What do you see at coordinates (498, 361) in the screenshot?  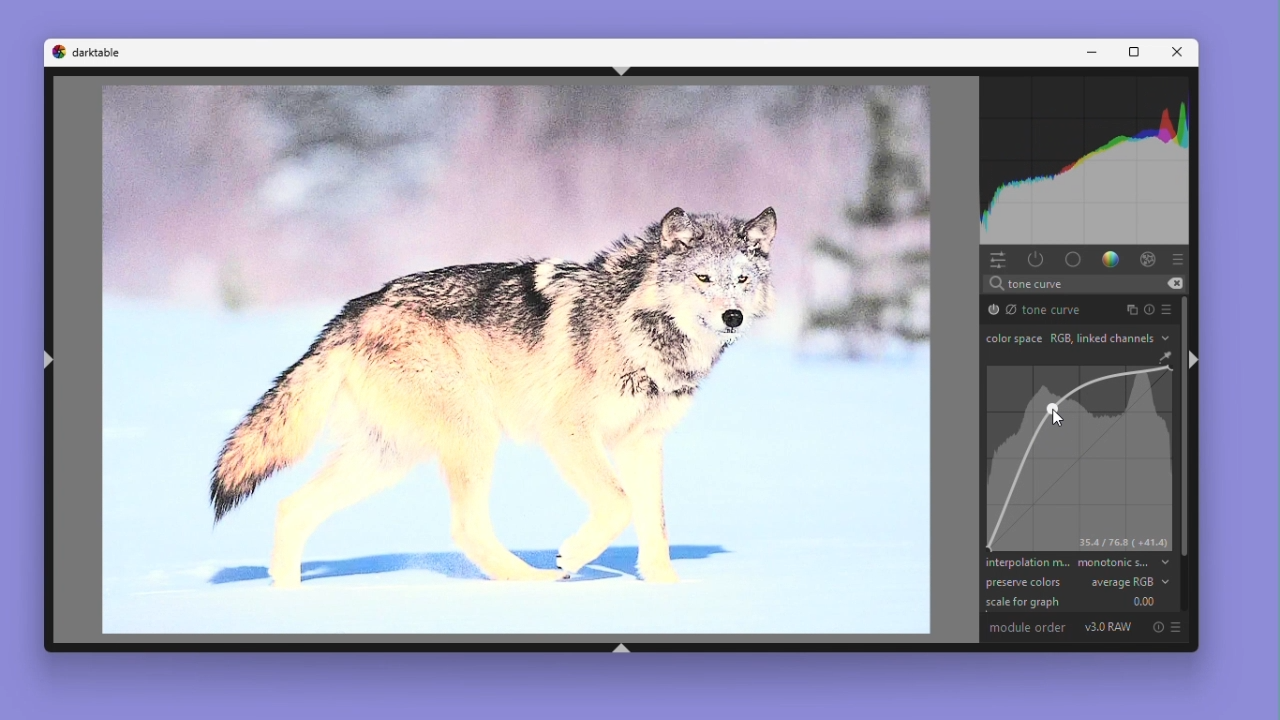 I see `Image` at bounding box center [498, 361].